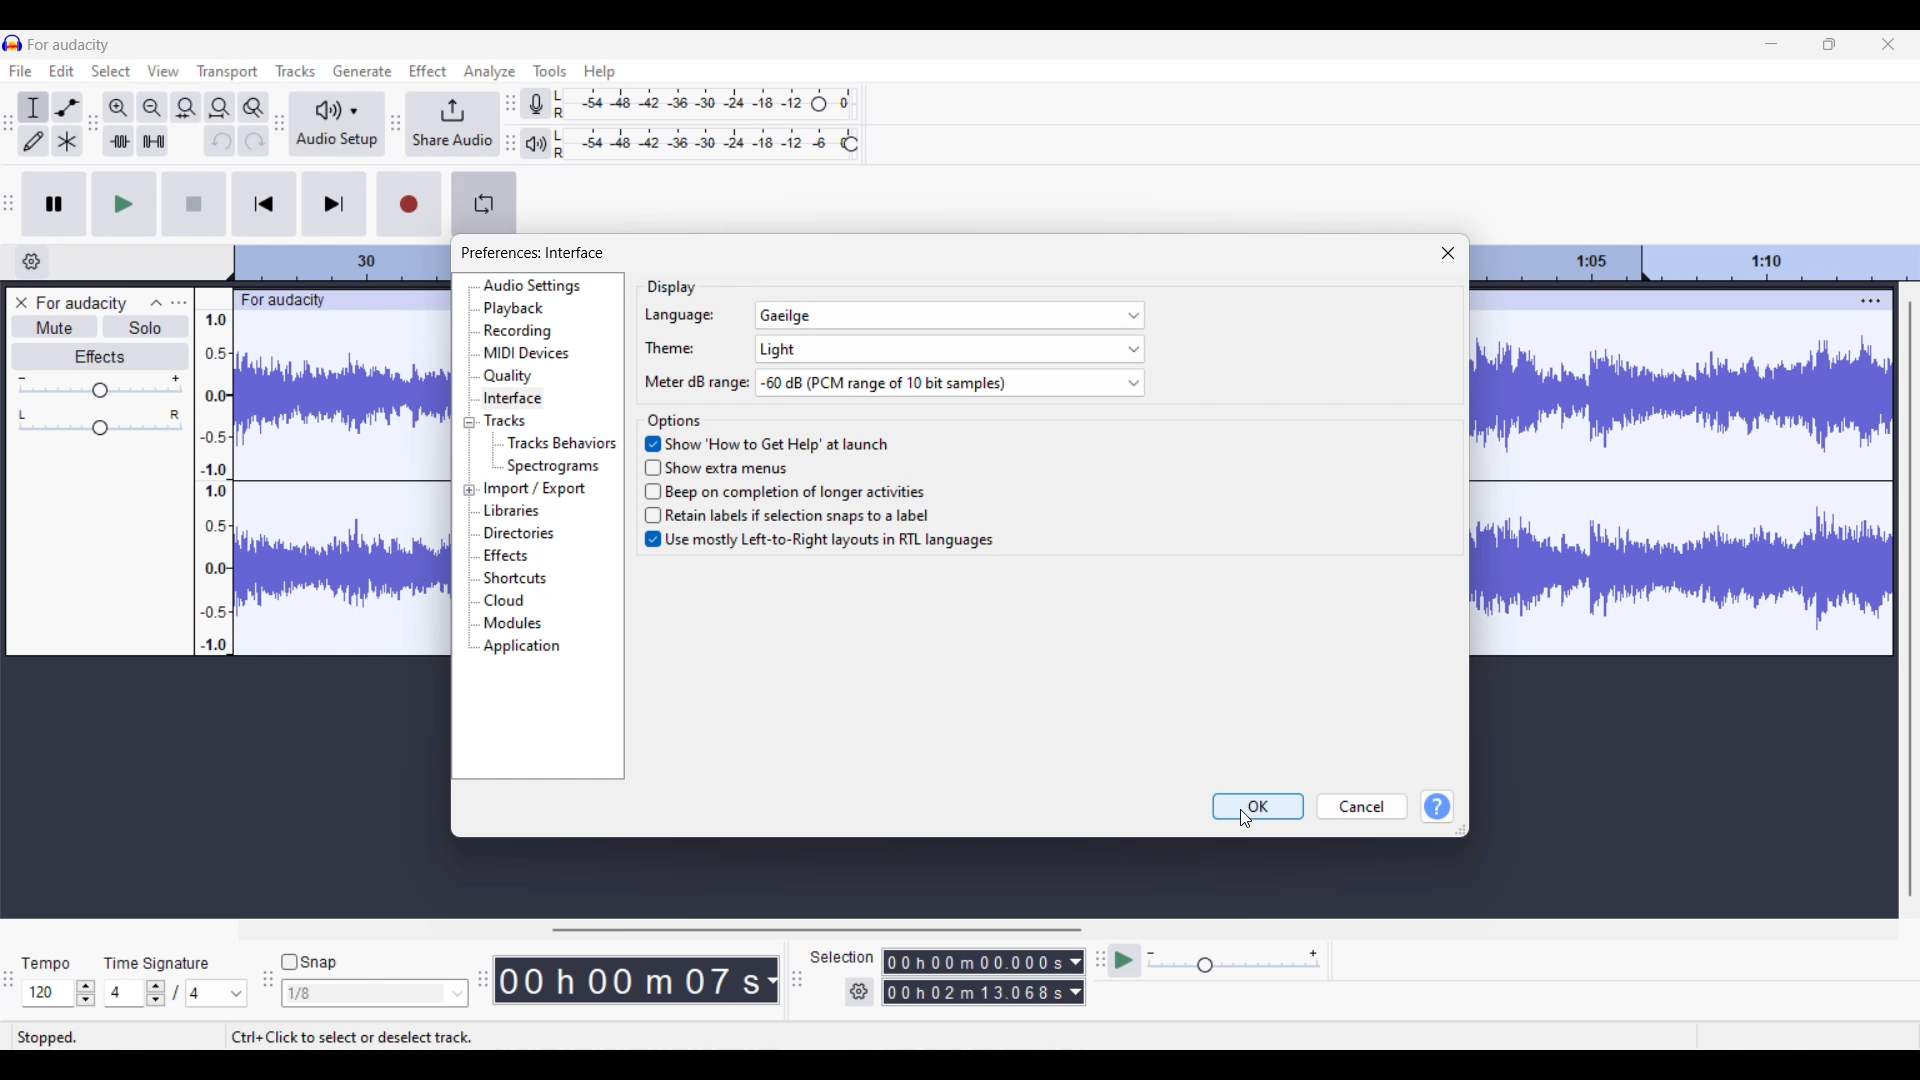  I want to click on Play at speed/Play at speed once, so click(1125, 961).